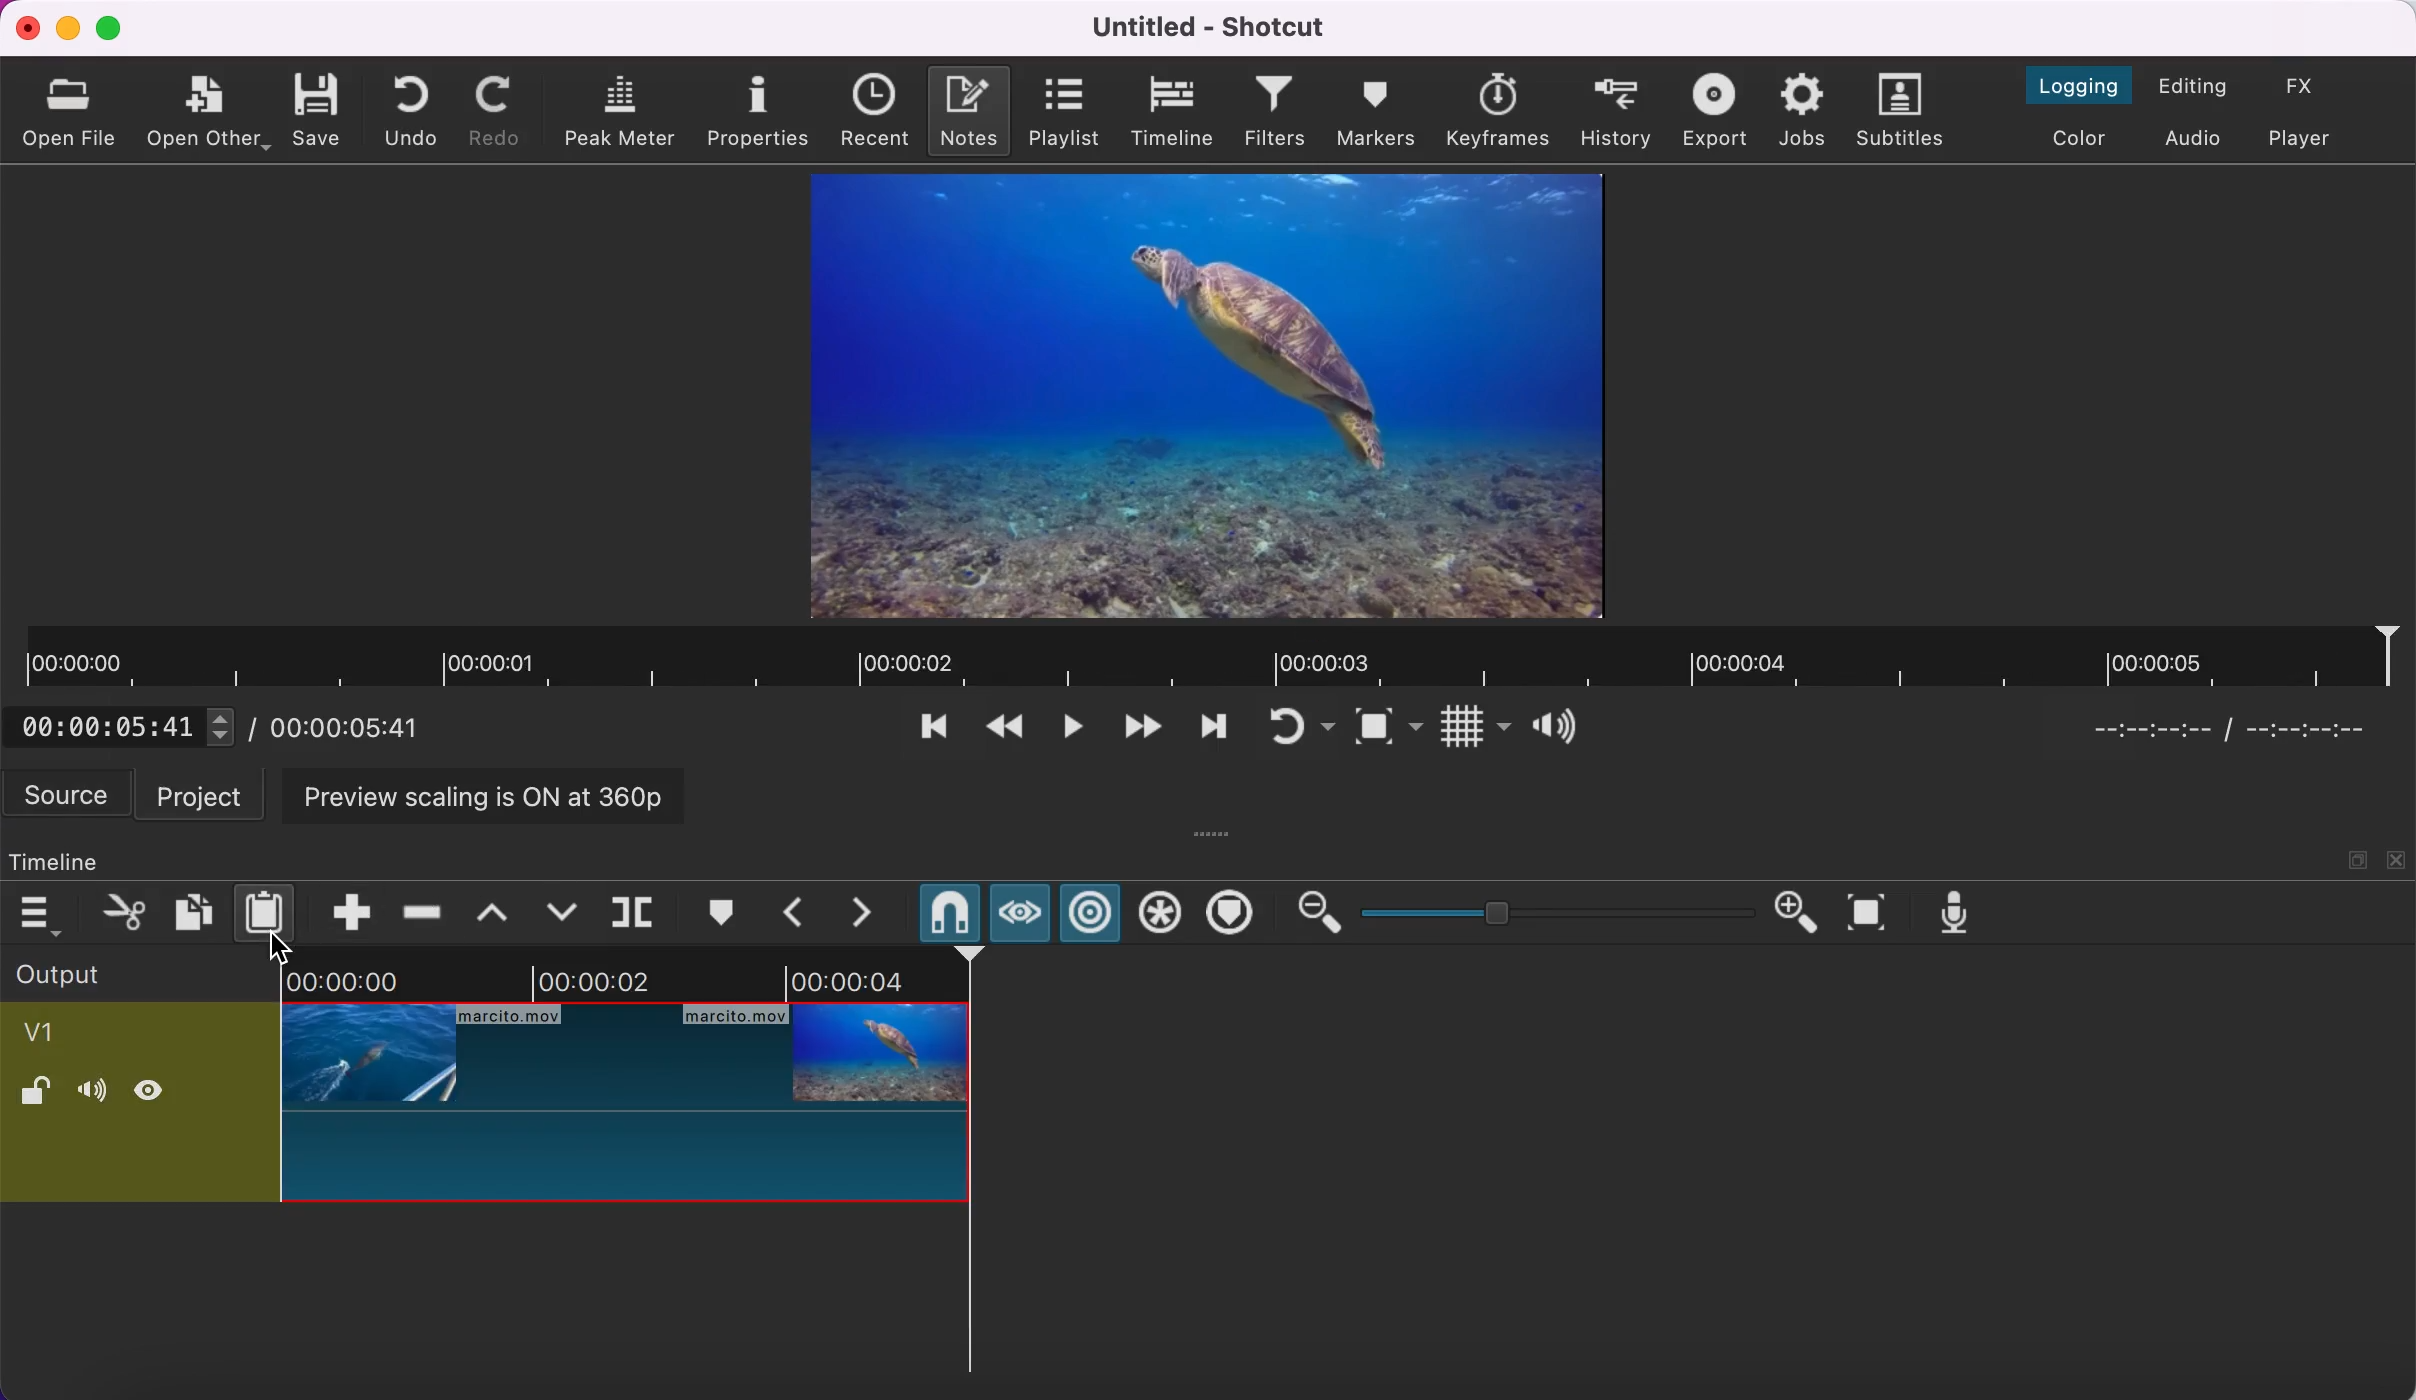 Image resolution: width=2416 pixels, height=1400 pixels. I want to click on more, so click(1216, 832).